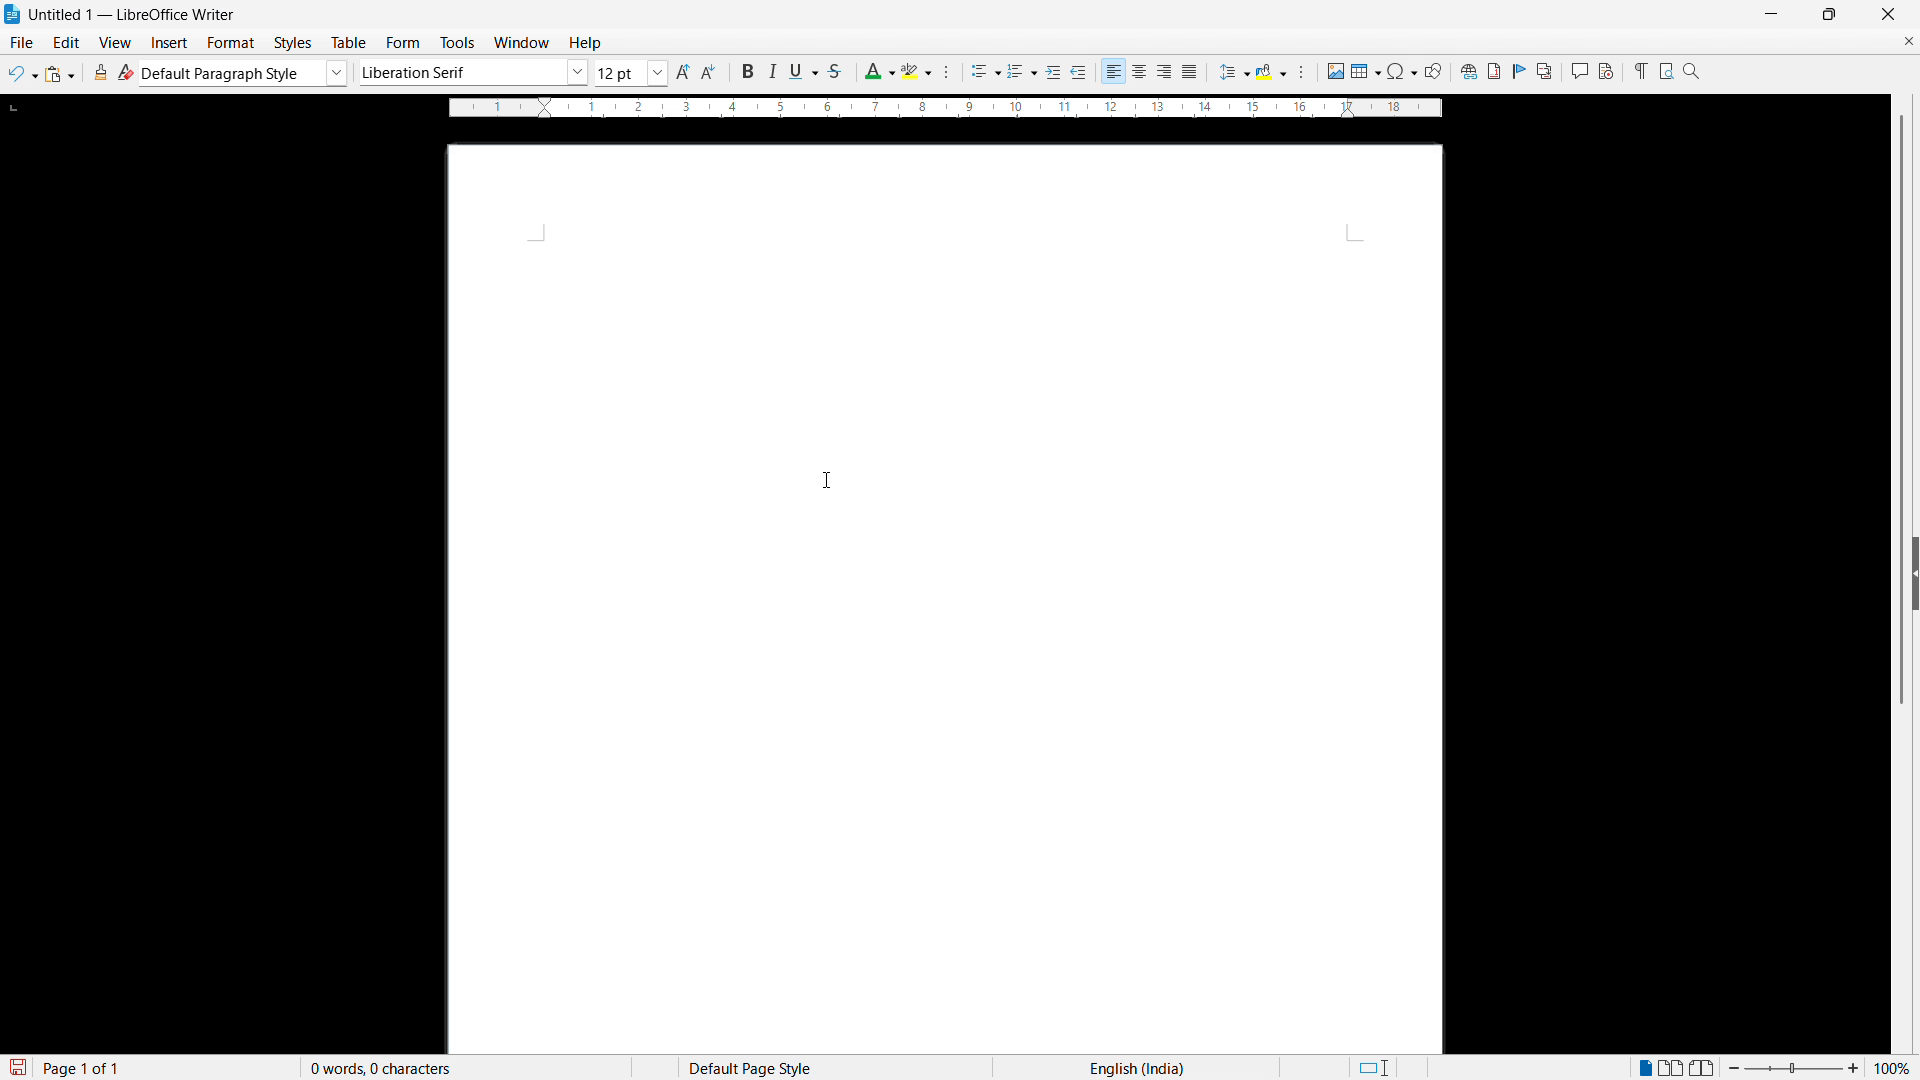 The height and width of the screenshot is (1080, 1920). What do you see at coordinates (1673, 1067) in the screenshot?
I see `Multiple page view ` at bounding box center [1673, 1067].